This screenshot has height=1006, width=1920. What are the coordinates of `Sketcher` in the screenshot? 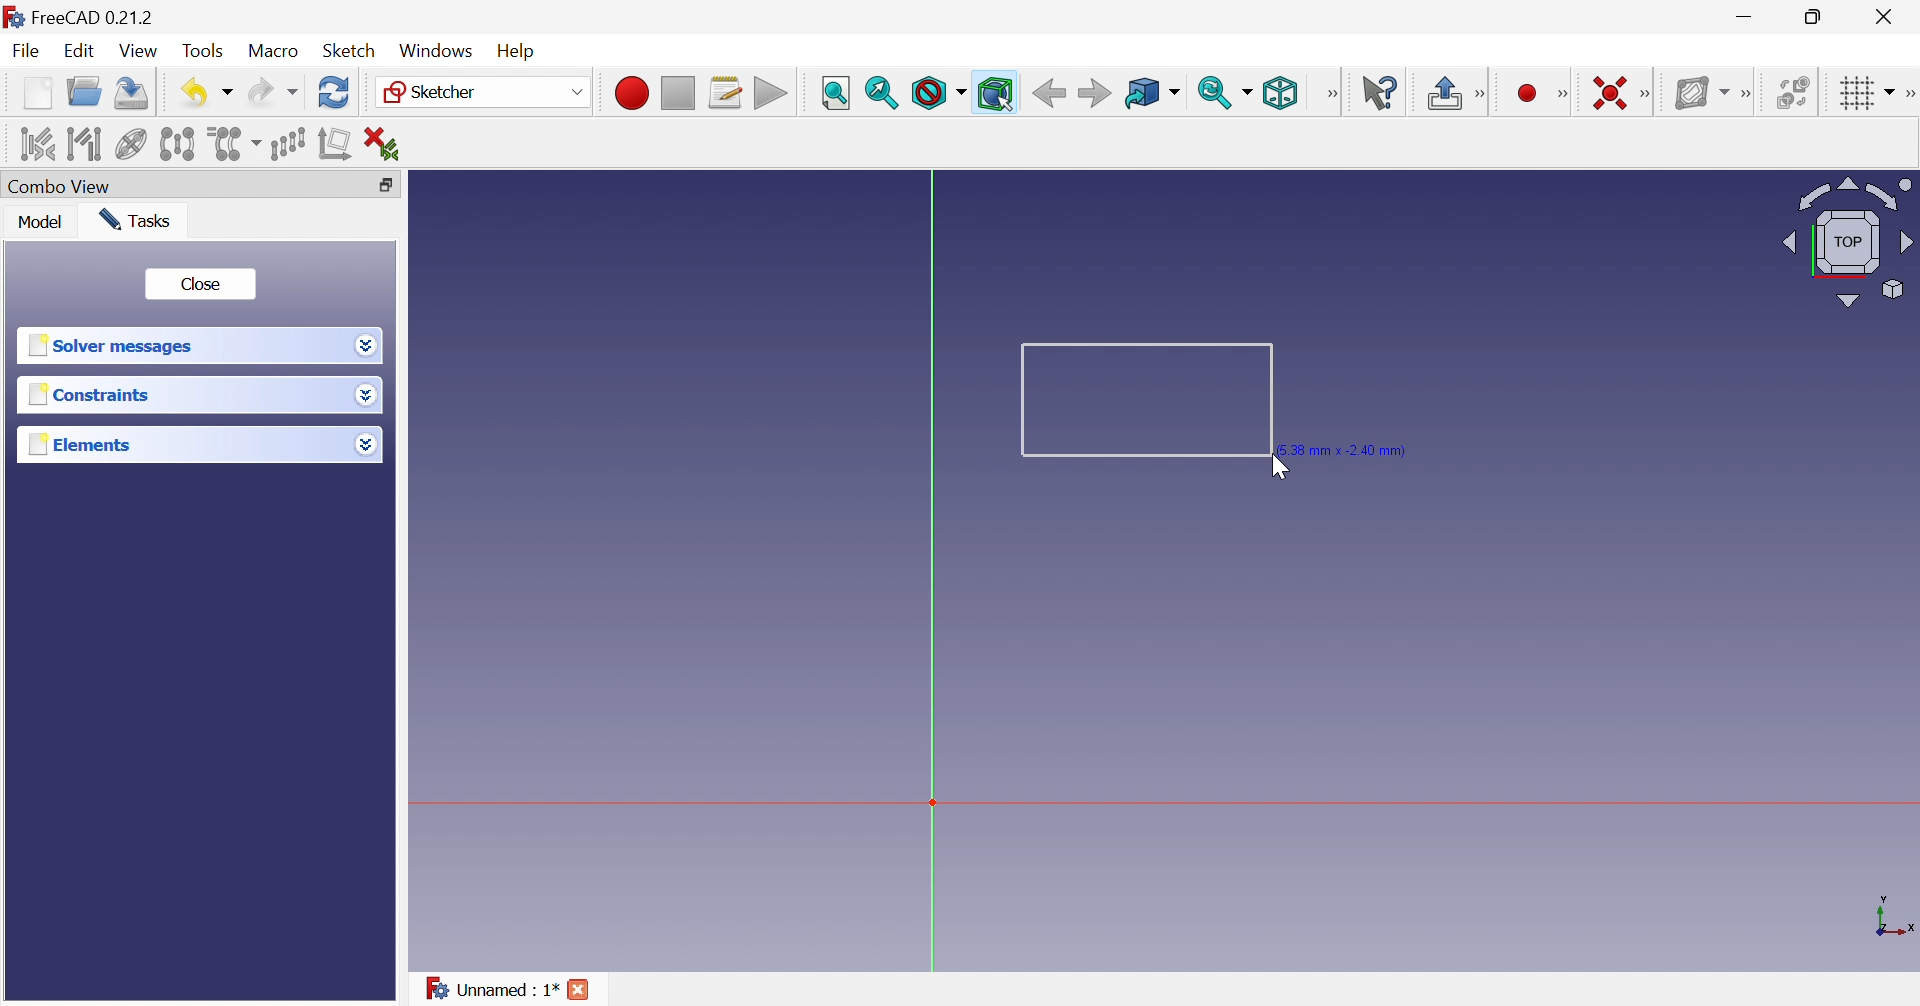 It's located at (482, 91).